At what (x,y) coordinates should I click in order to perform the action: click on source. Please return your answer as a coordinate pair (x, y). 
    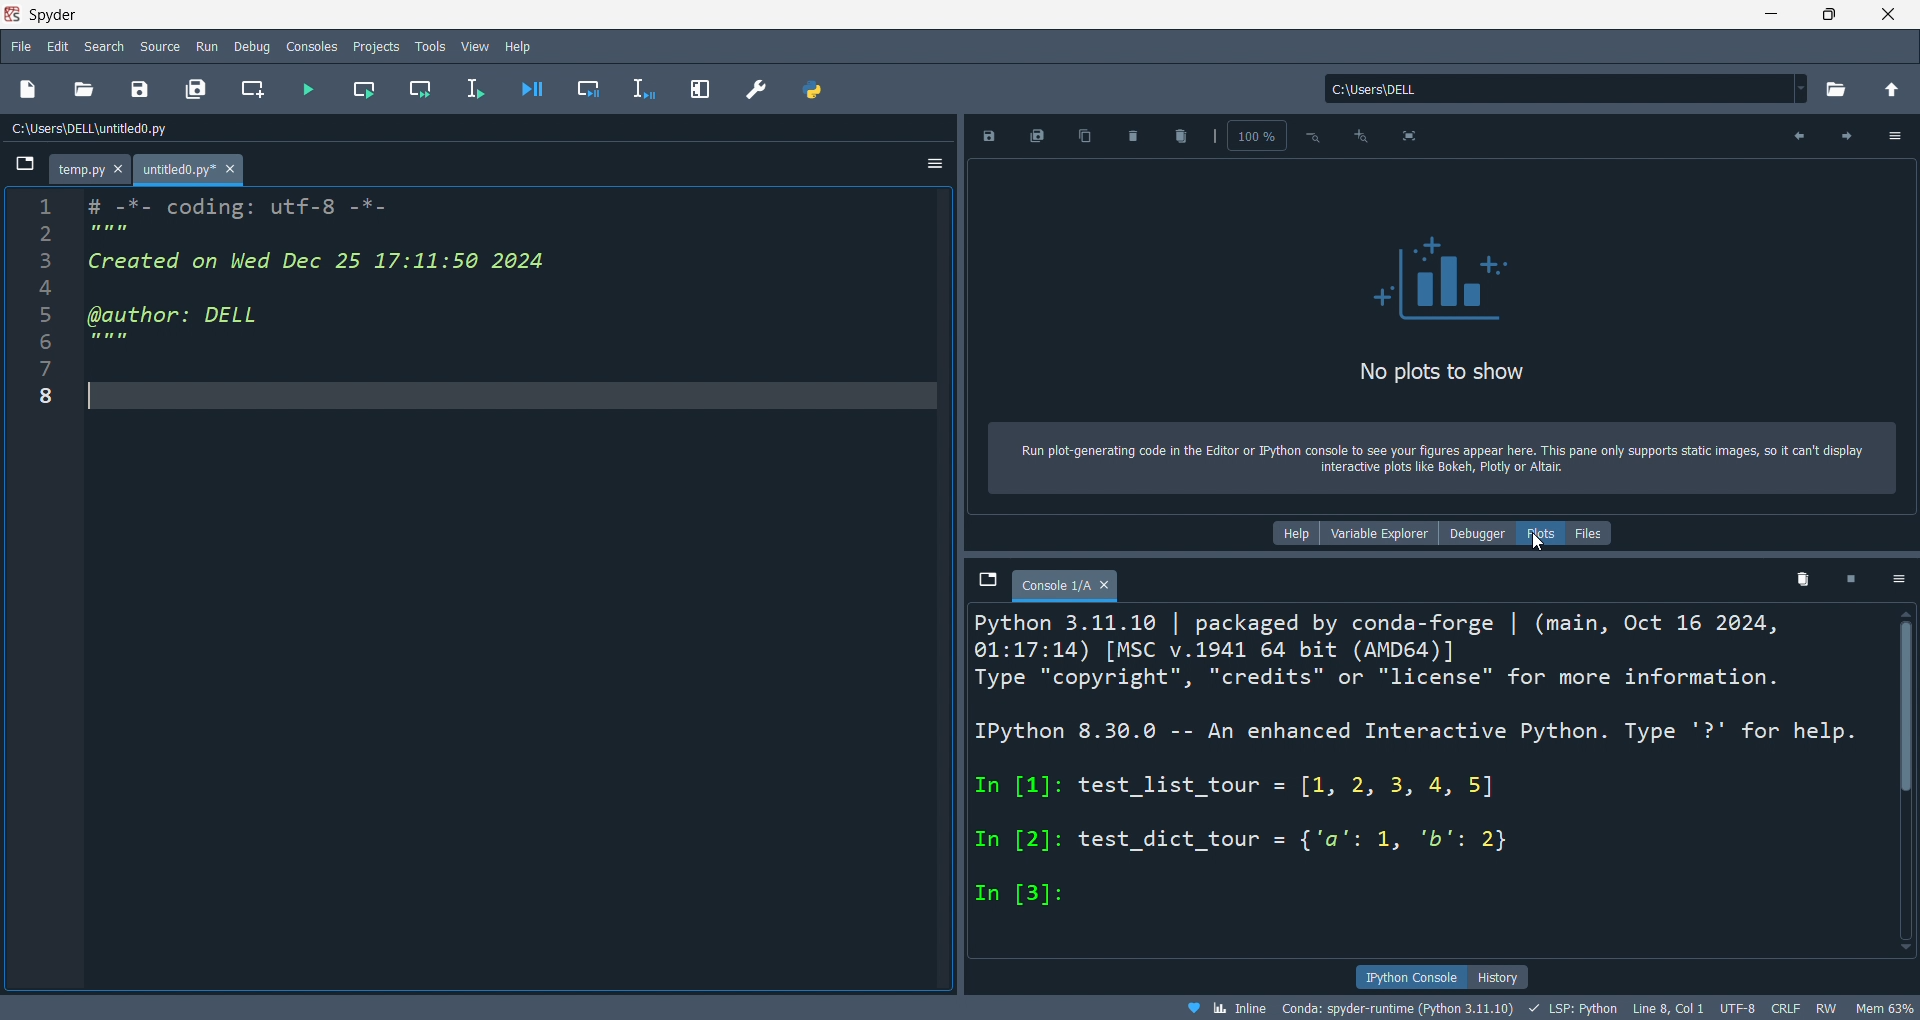
    Looking at the image, I should click on (157, 47).